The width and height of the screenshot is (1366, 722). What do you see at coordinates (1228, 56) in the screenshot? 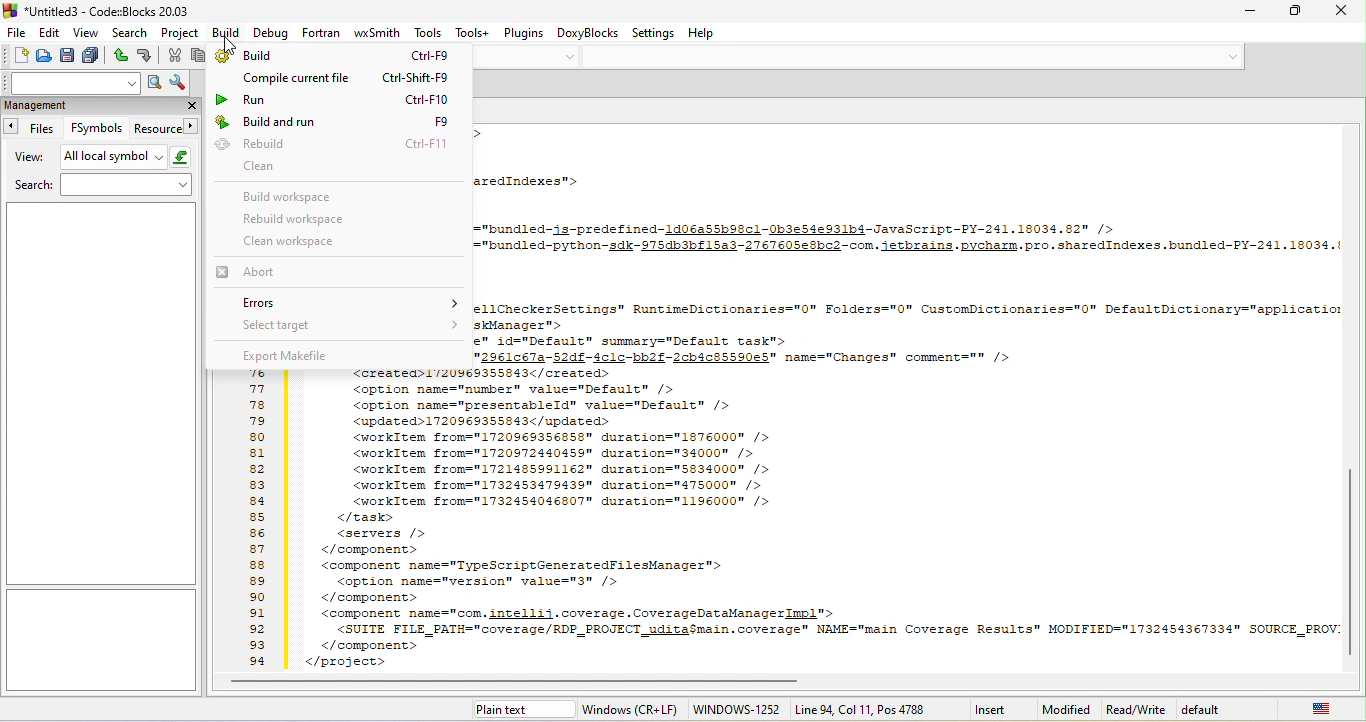
I see `dropdown` at bounding box center [1228, 56].